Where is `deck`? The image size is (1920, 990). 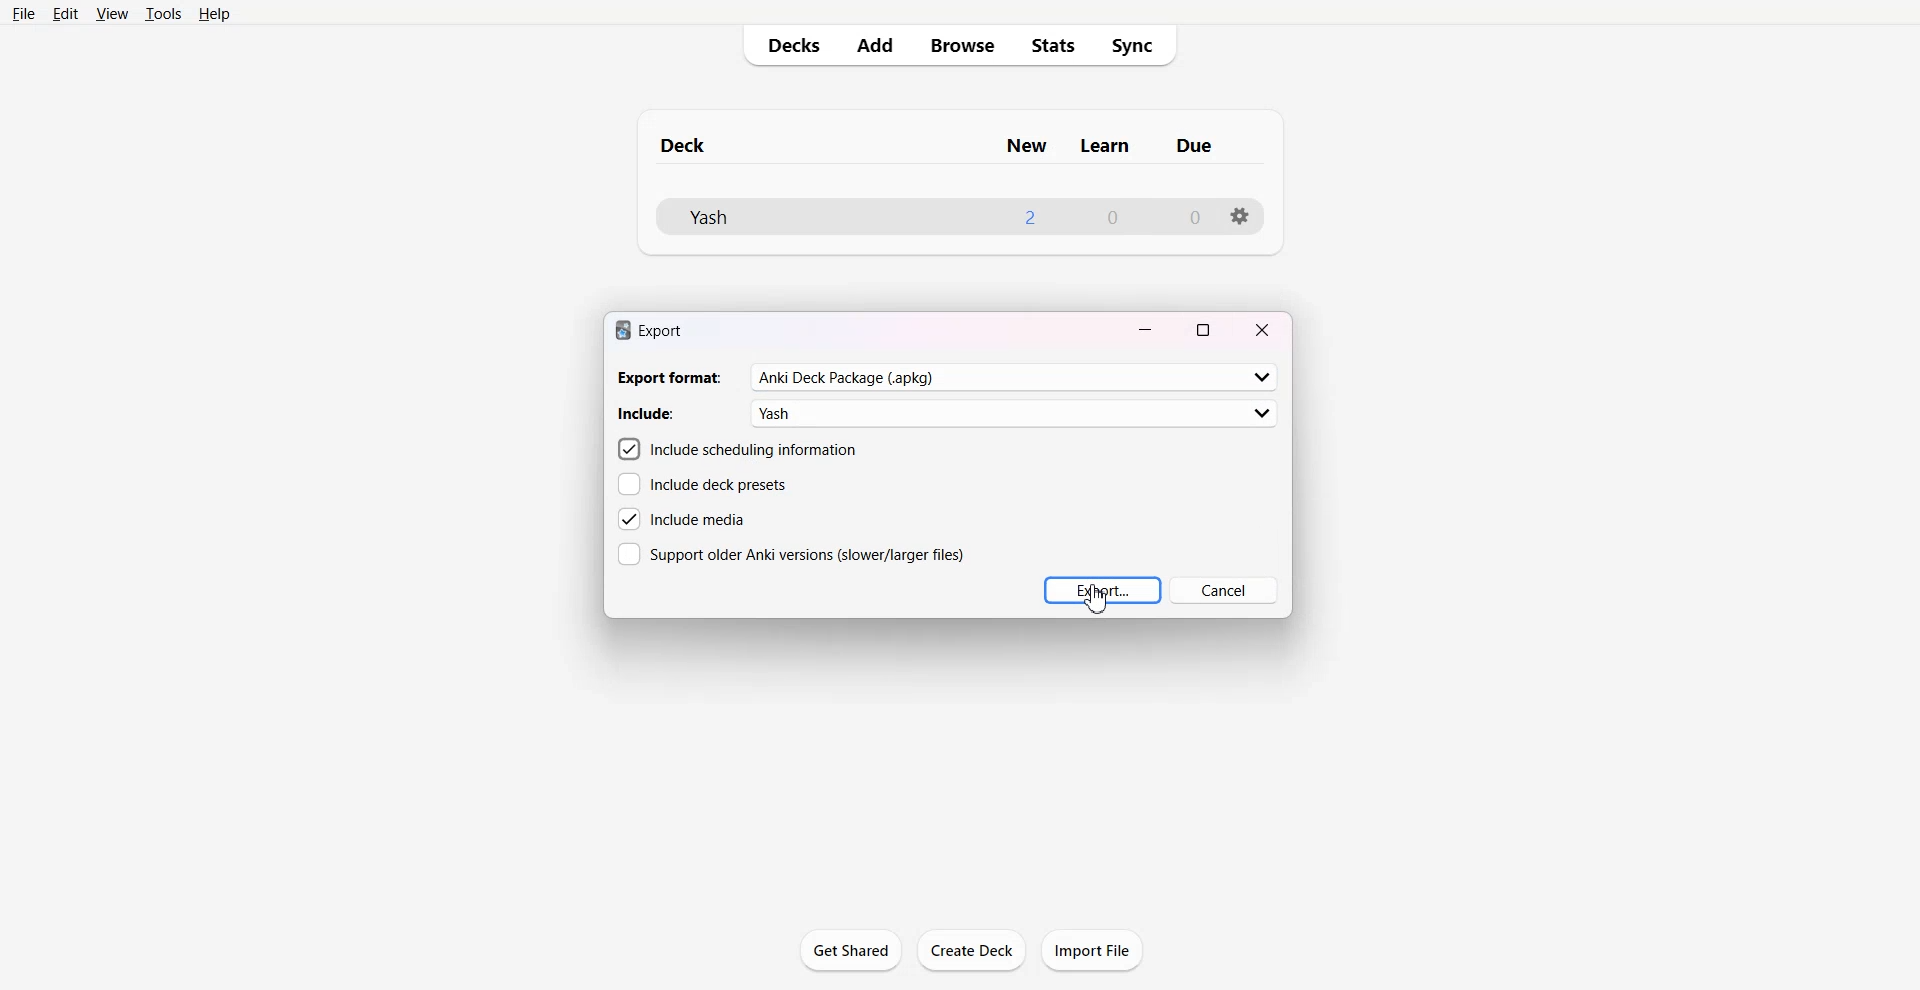 deck is located at coordinates (702, 143).